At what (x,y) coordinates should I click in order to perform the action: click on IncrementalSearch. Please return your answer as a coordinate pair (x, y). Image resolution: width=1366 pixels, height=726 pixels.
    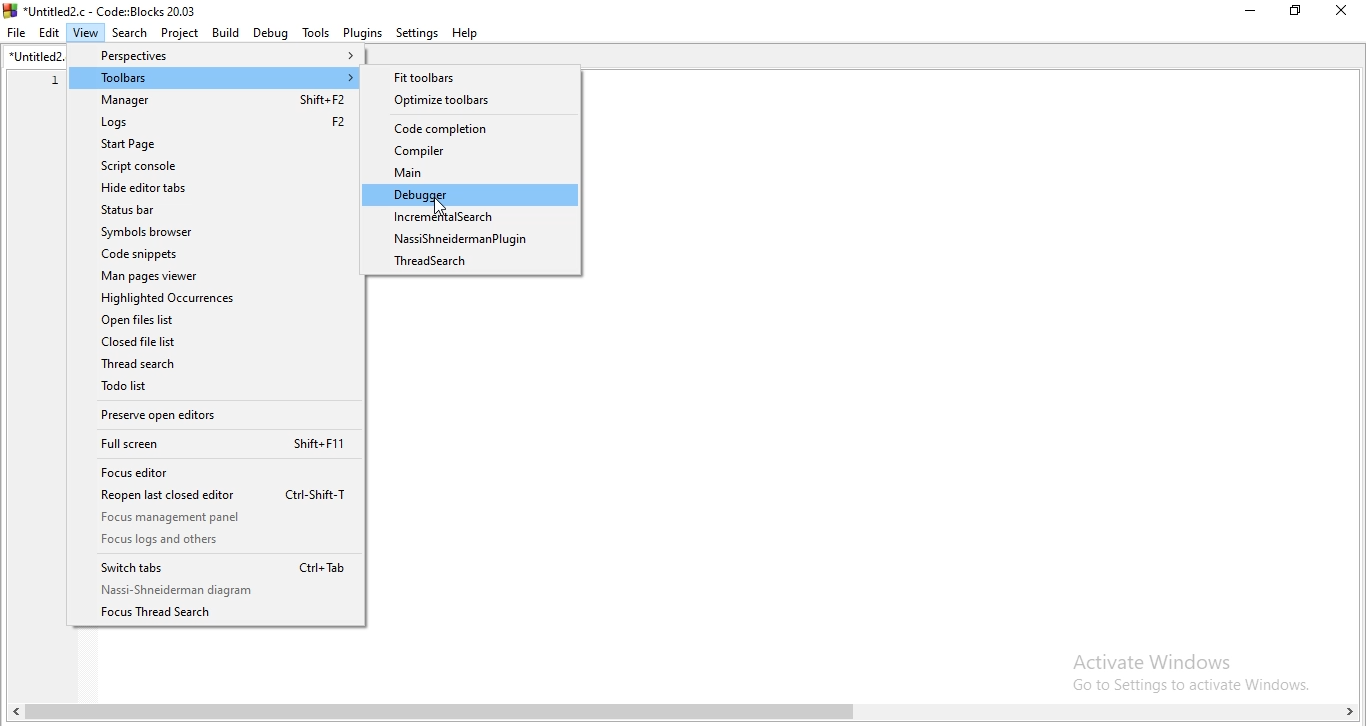
    Looking at the image, I should click on (472, 218).